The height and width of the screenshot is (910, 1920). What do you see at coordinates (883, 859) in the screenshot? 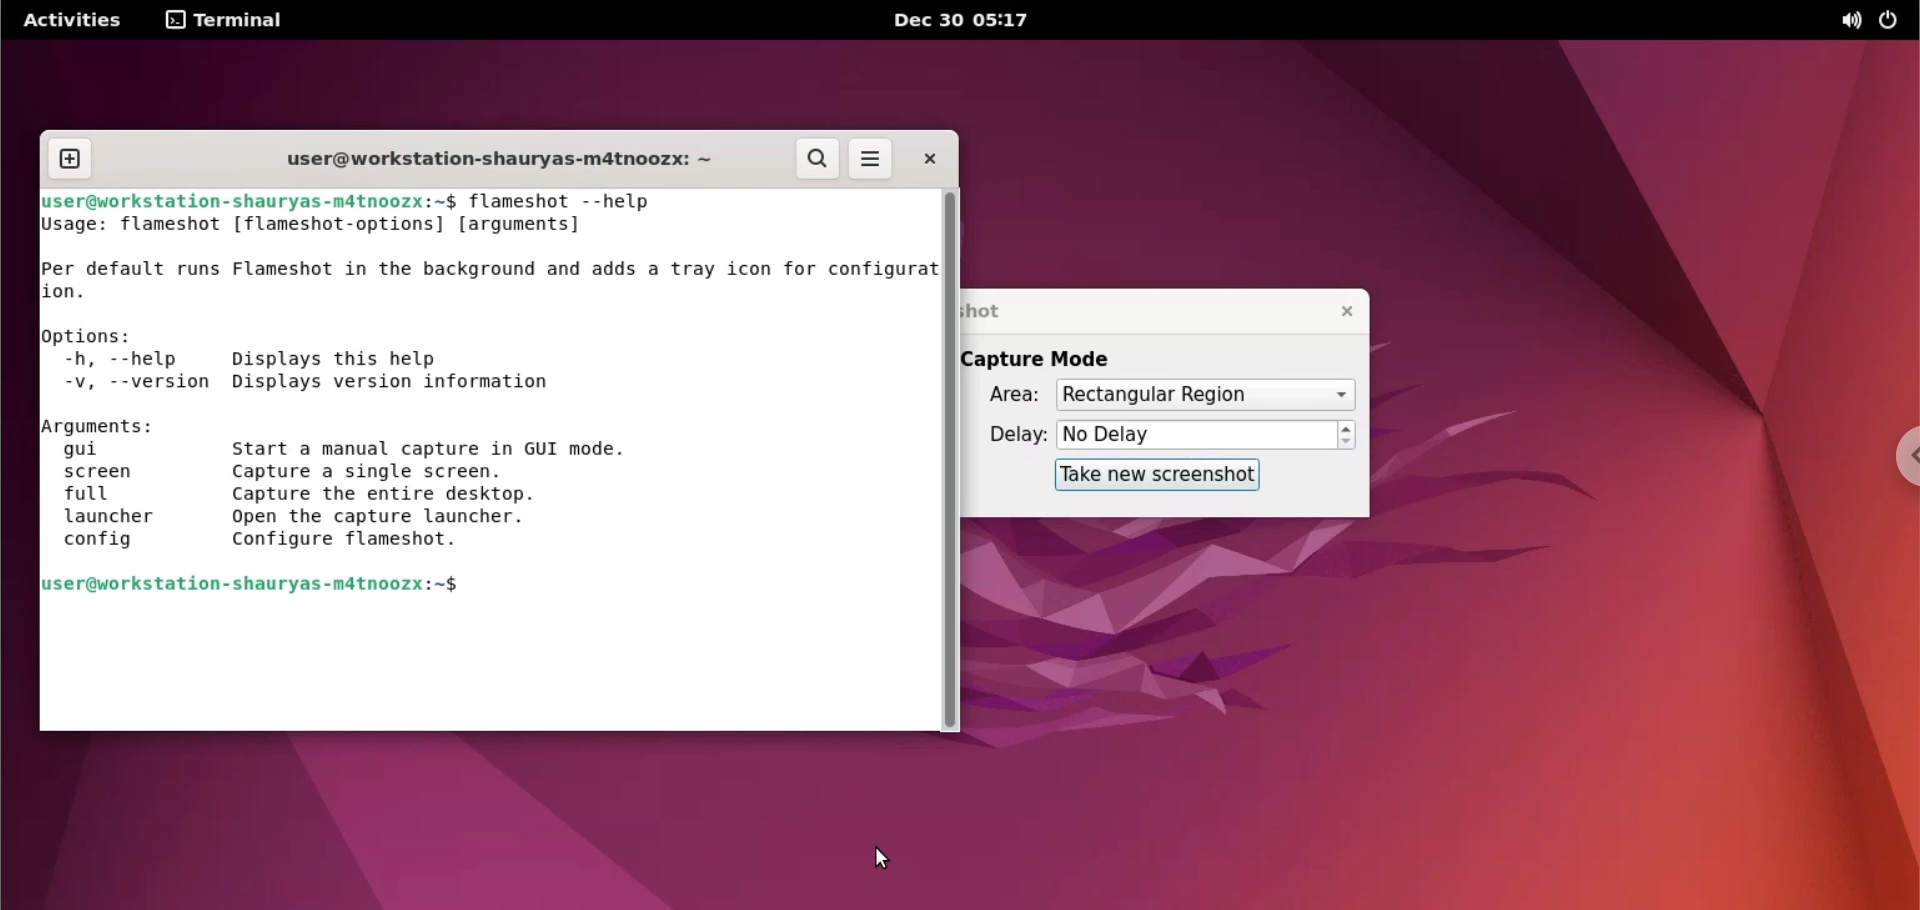
I see `cursor` at bounding box center [883, 859].